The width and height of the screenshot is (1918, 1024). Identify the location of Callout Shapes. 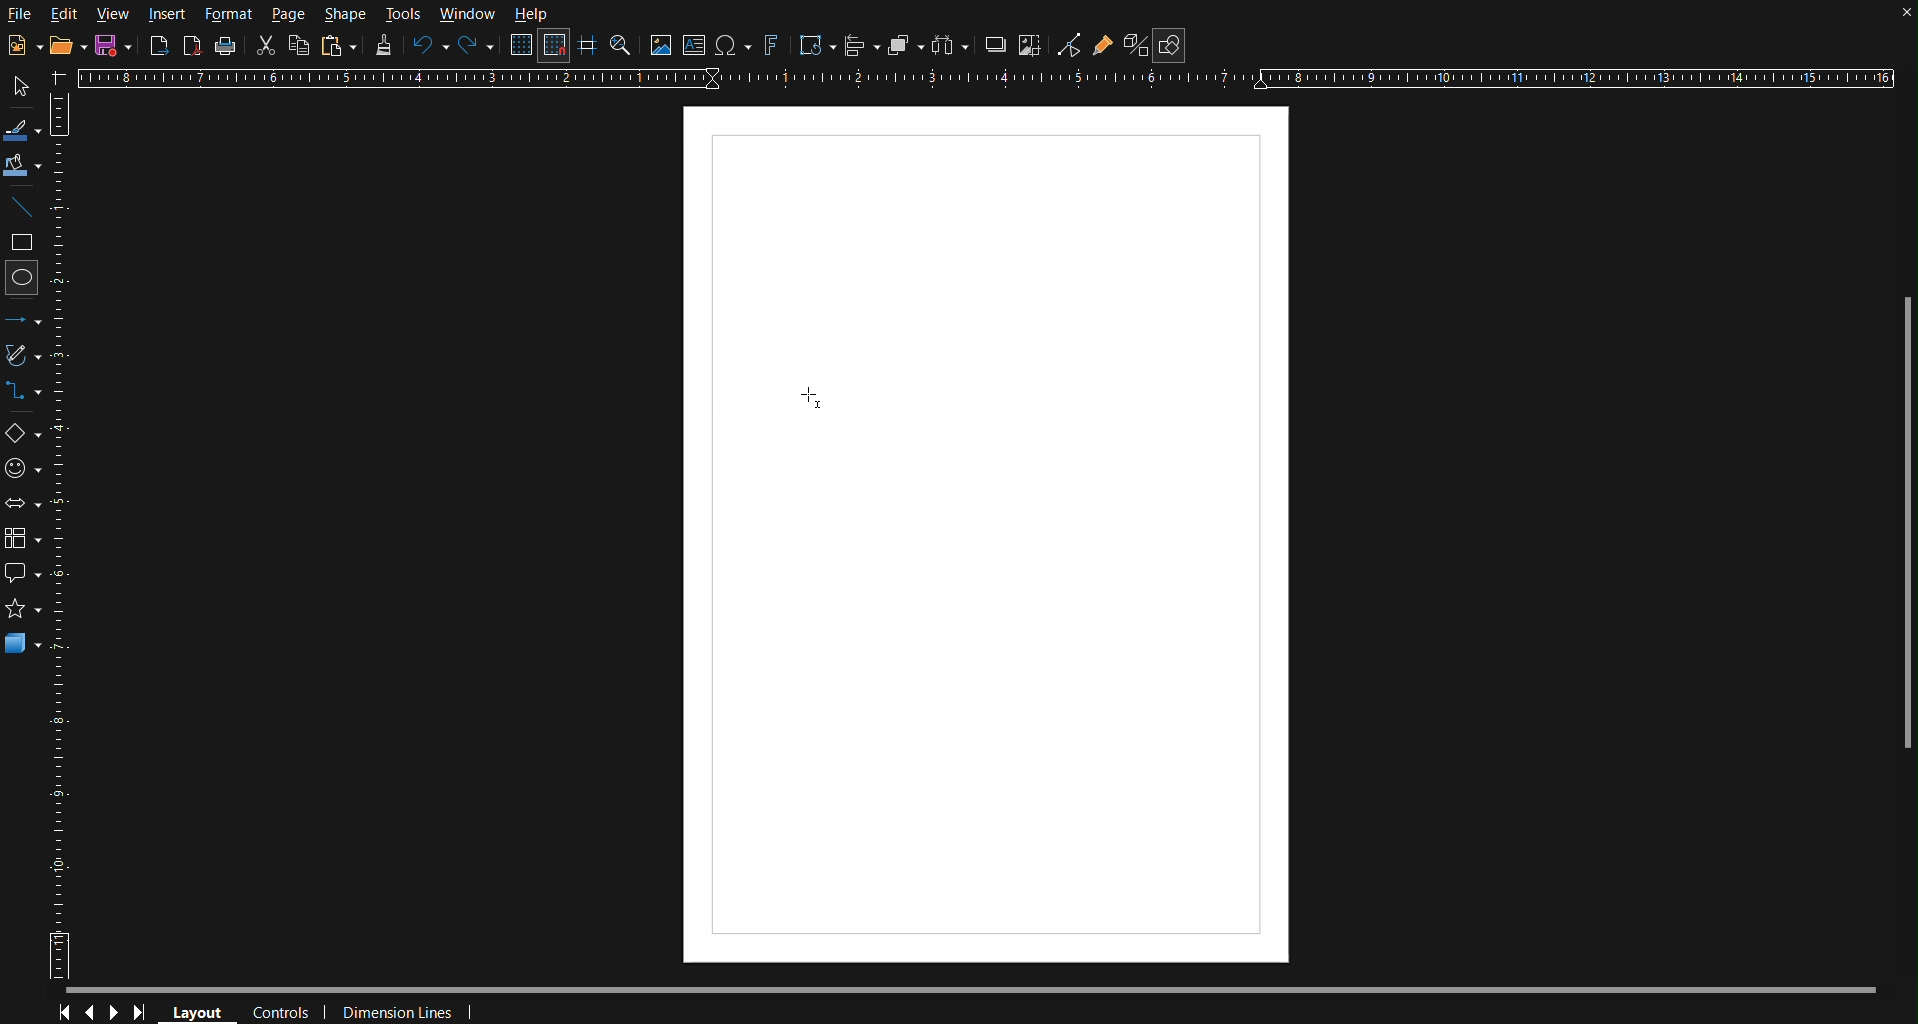
(23, 570).